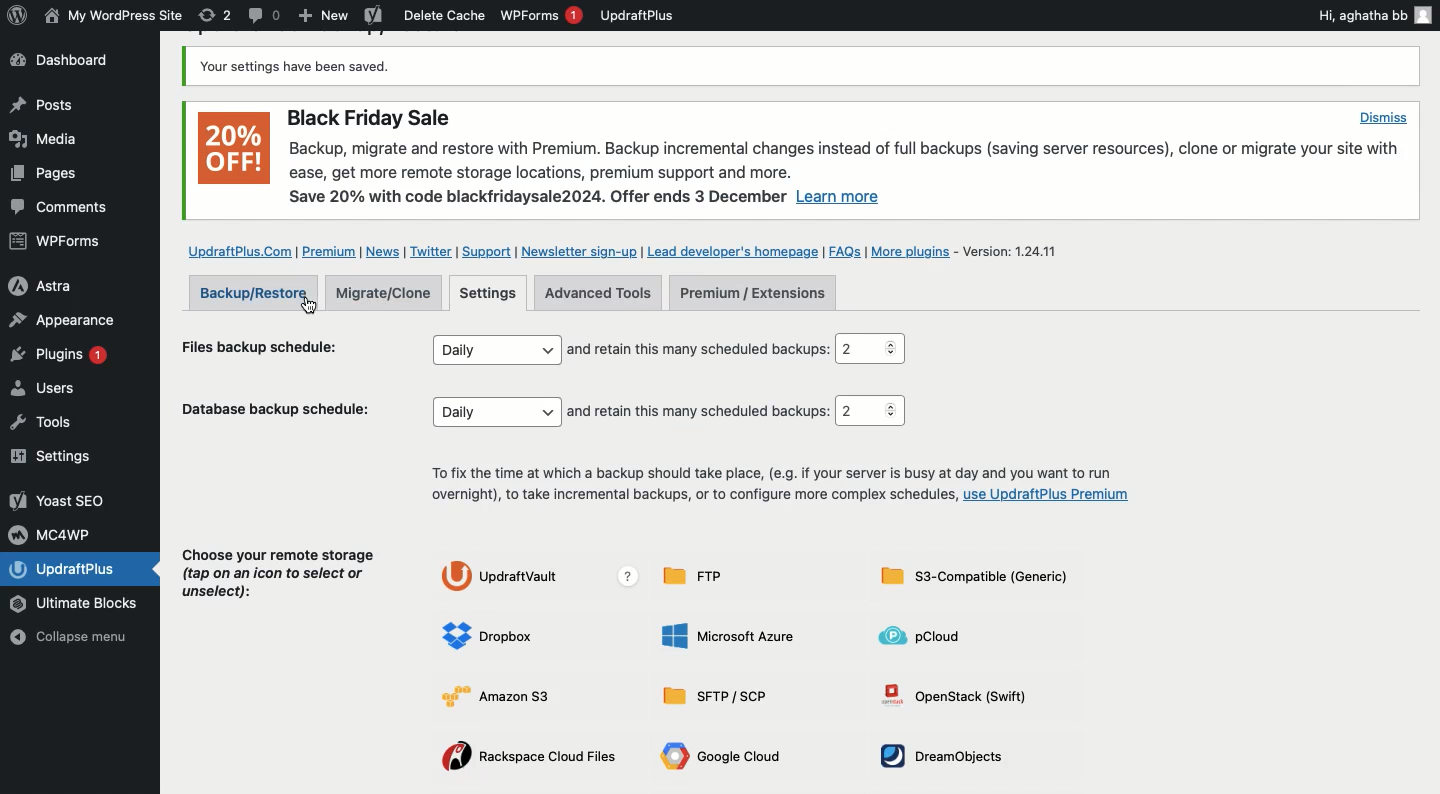 Image resolution: width=1440 pixels, height=794 pixels. I want to click on Microsoft Azure, so click(729, 634).